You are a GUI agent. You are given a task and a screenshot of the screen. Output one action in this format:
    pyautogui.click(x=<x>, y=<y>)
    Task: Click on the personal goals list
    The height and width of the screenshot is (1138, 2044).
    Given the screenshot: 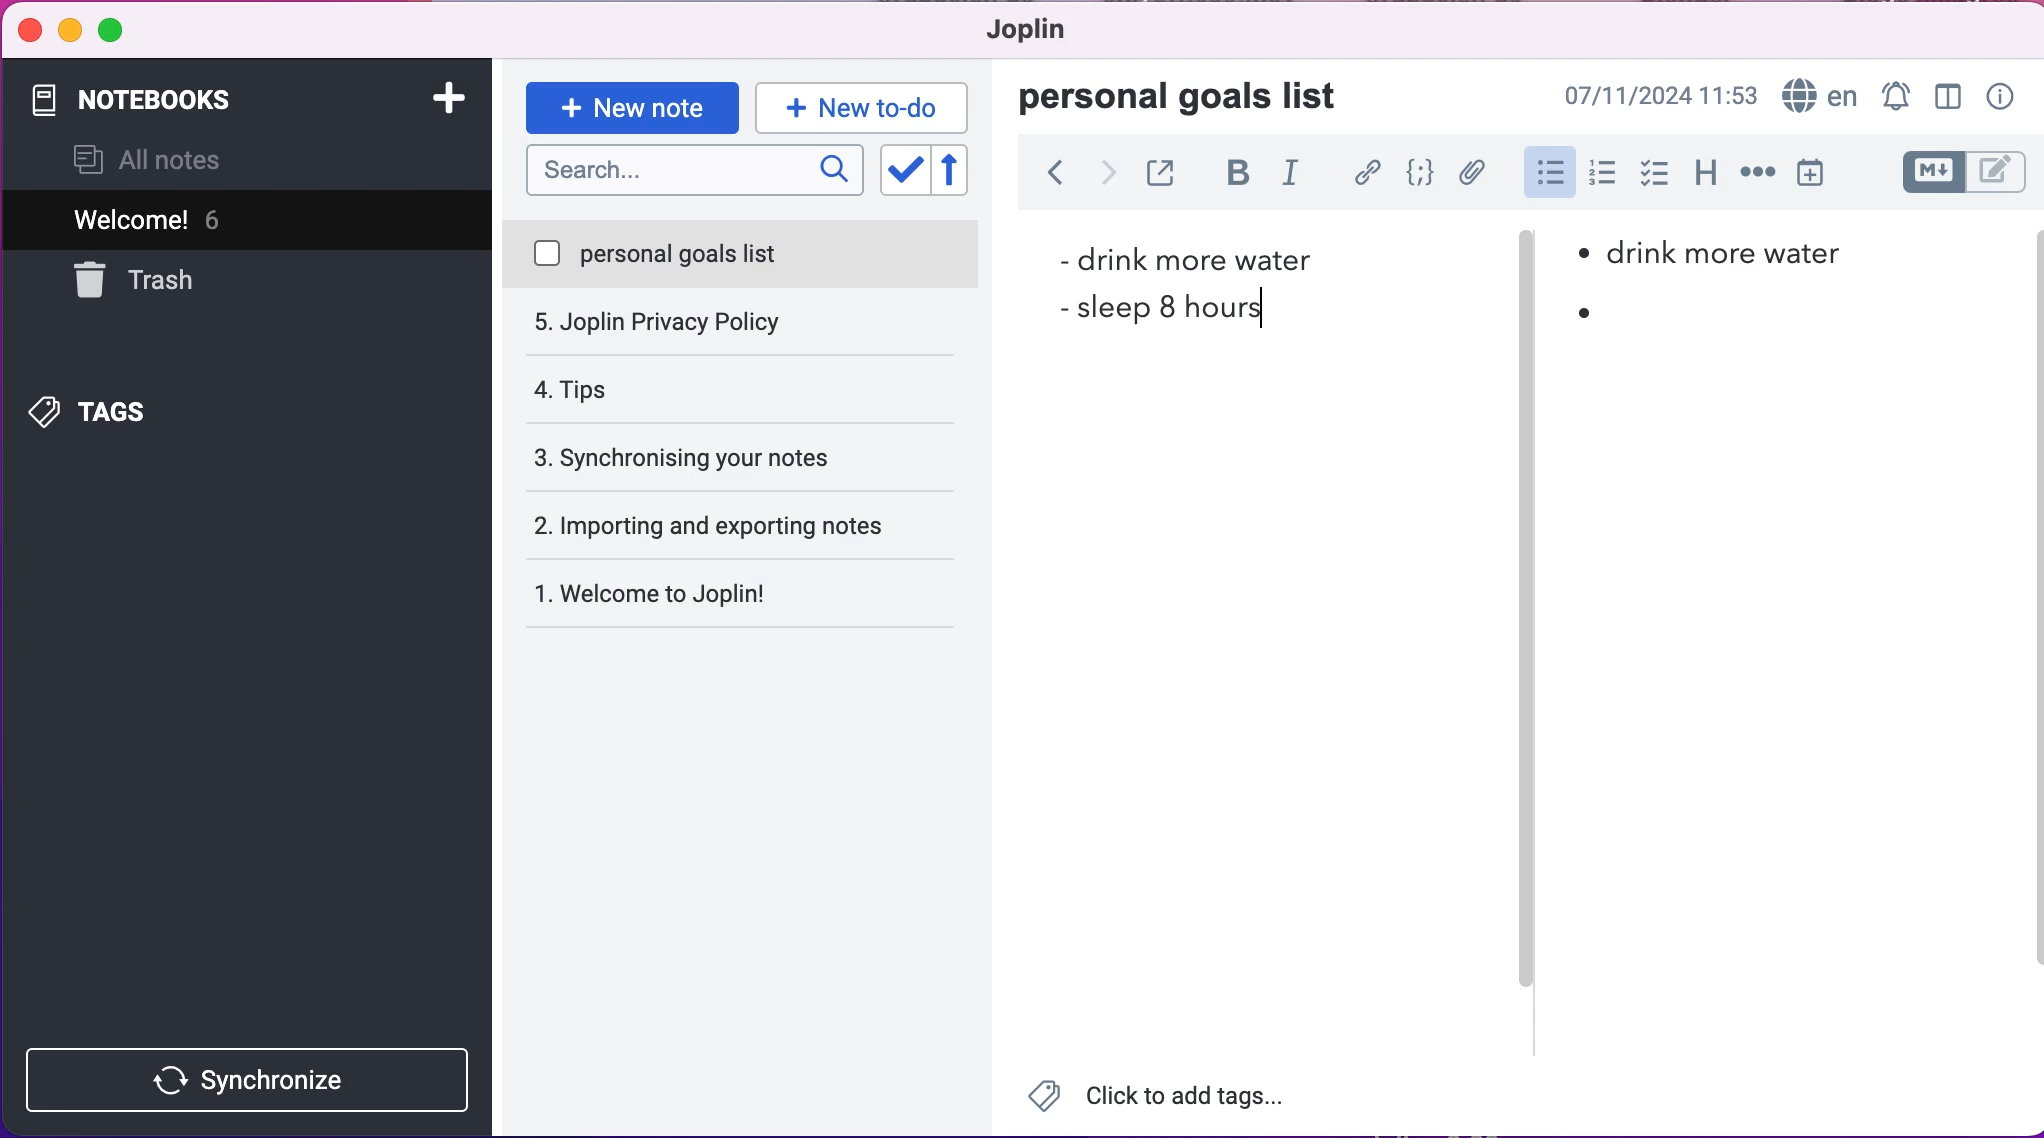 What is the action you would take?
    pyautogui.click(x=742, y=255)
    